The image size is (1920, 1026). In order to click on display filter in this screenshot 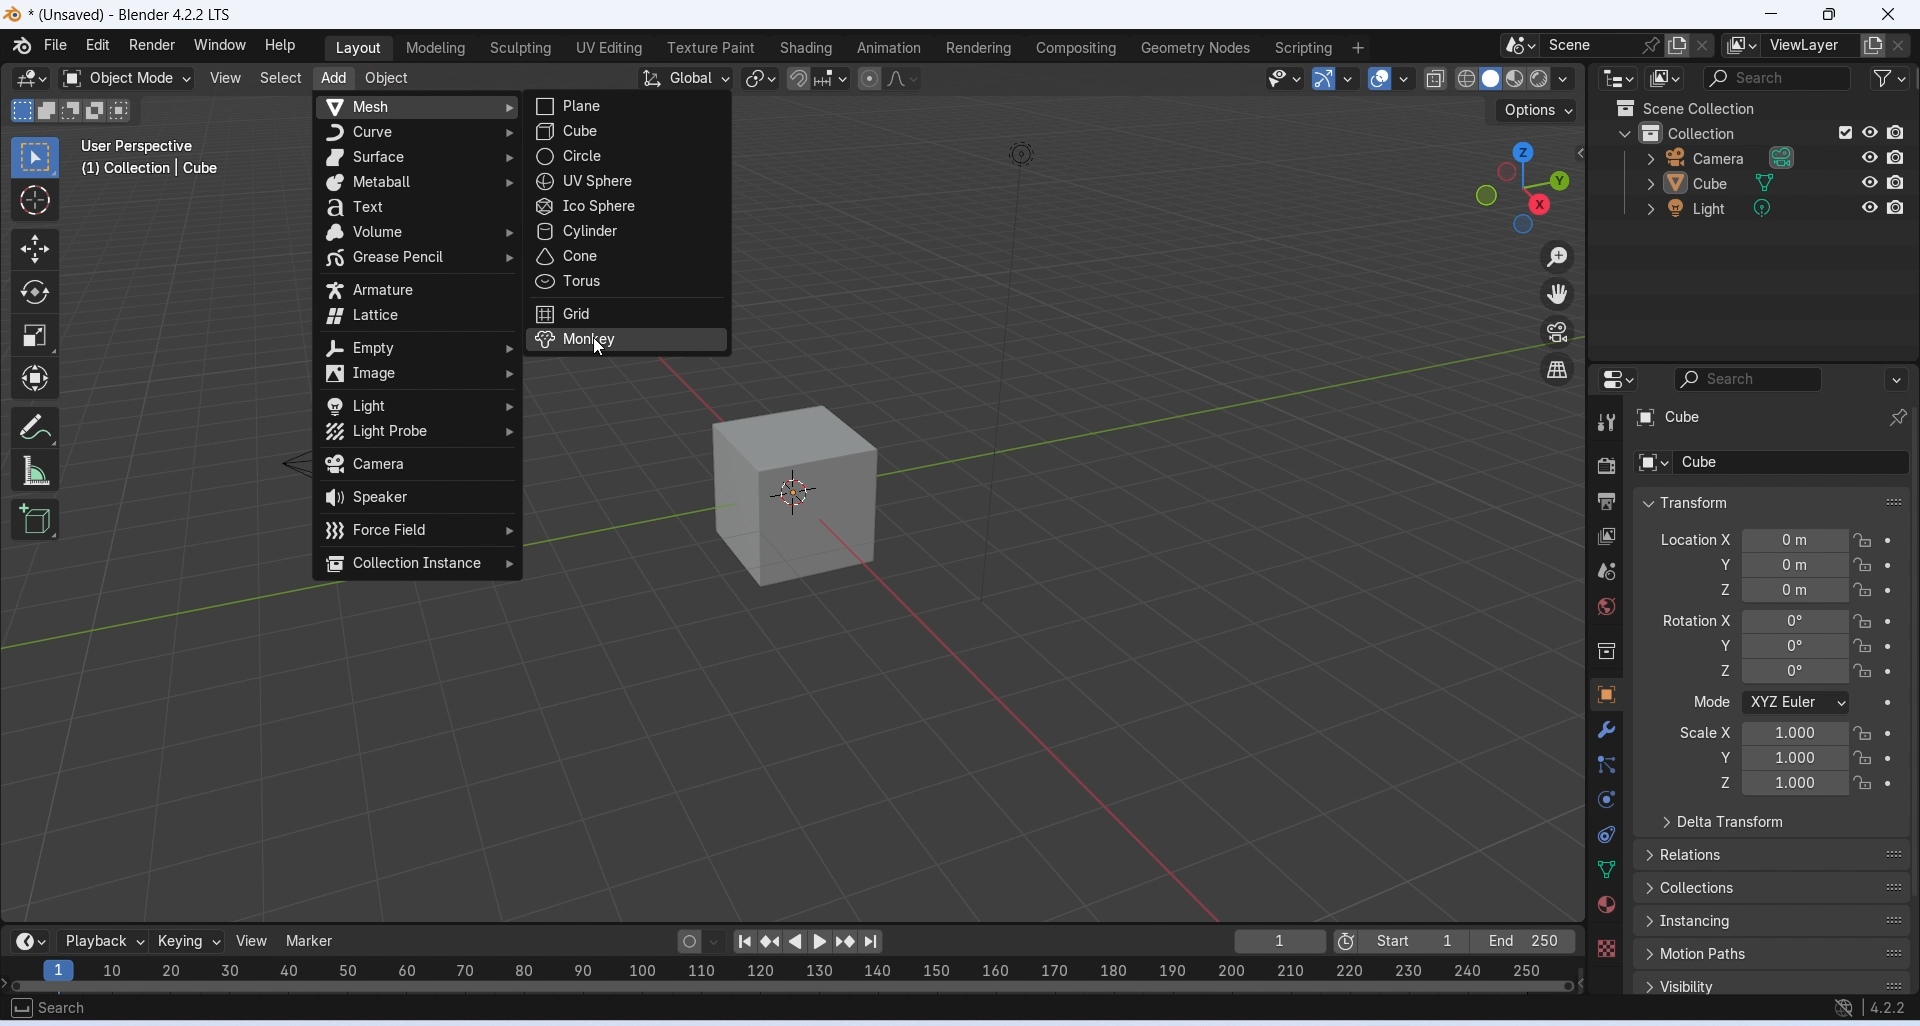, I will do `click(1775, 79)`.